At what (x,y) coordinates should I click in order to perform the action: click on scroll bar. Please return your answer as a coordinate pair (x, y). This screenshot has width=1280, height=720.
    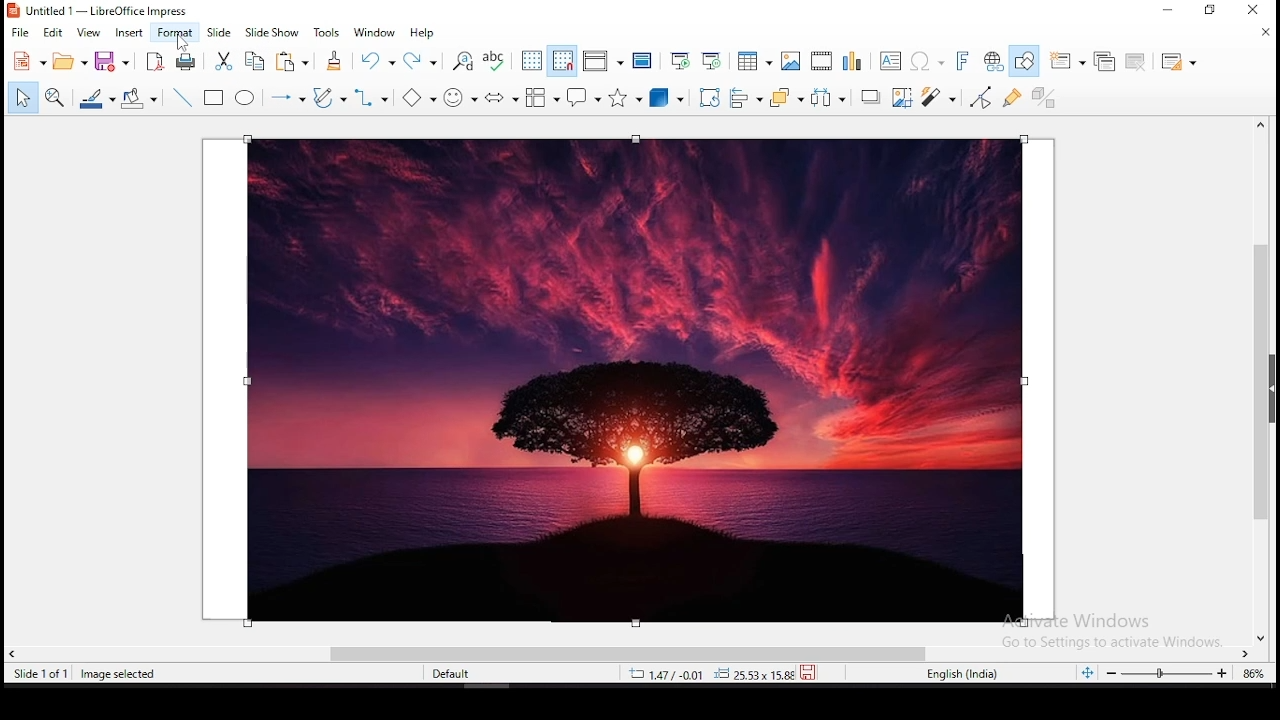
    Looking at the image, I should click on (631, 652).